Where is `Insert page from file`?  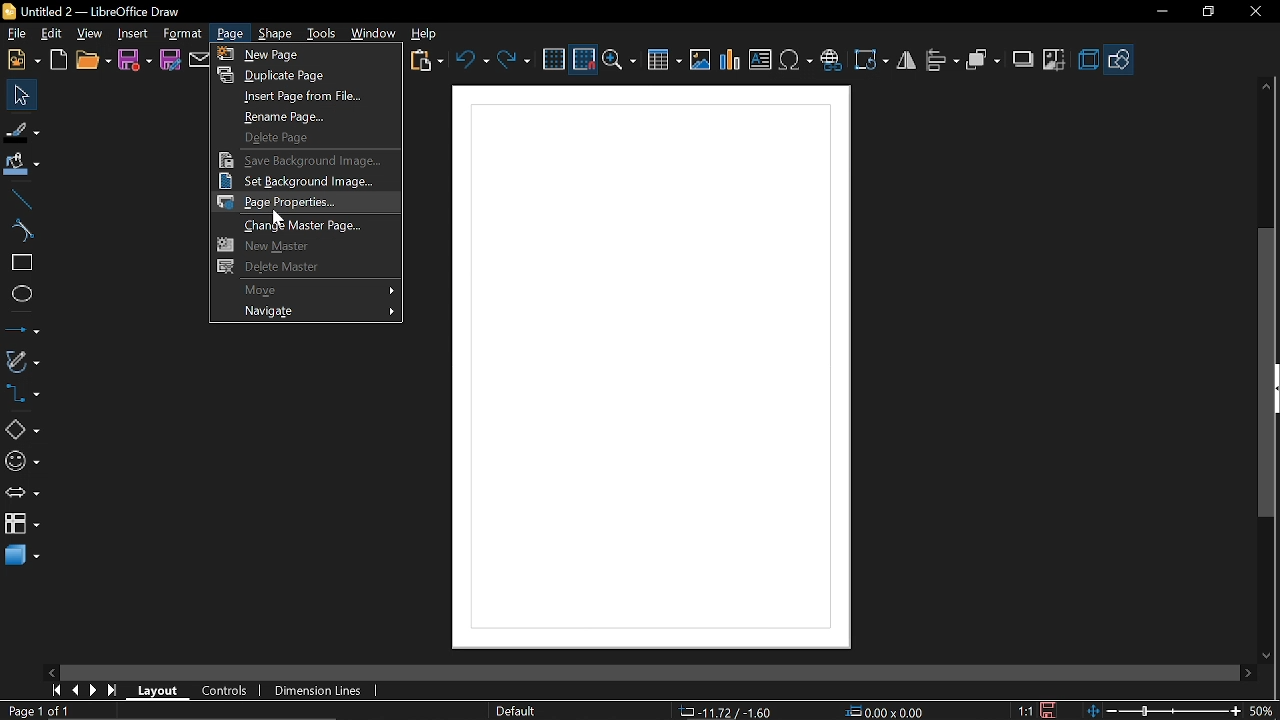
Insert page from file is located at coordinates (303, 96).